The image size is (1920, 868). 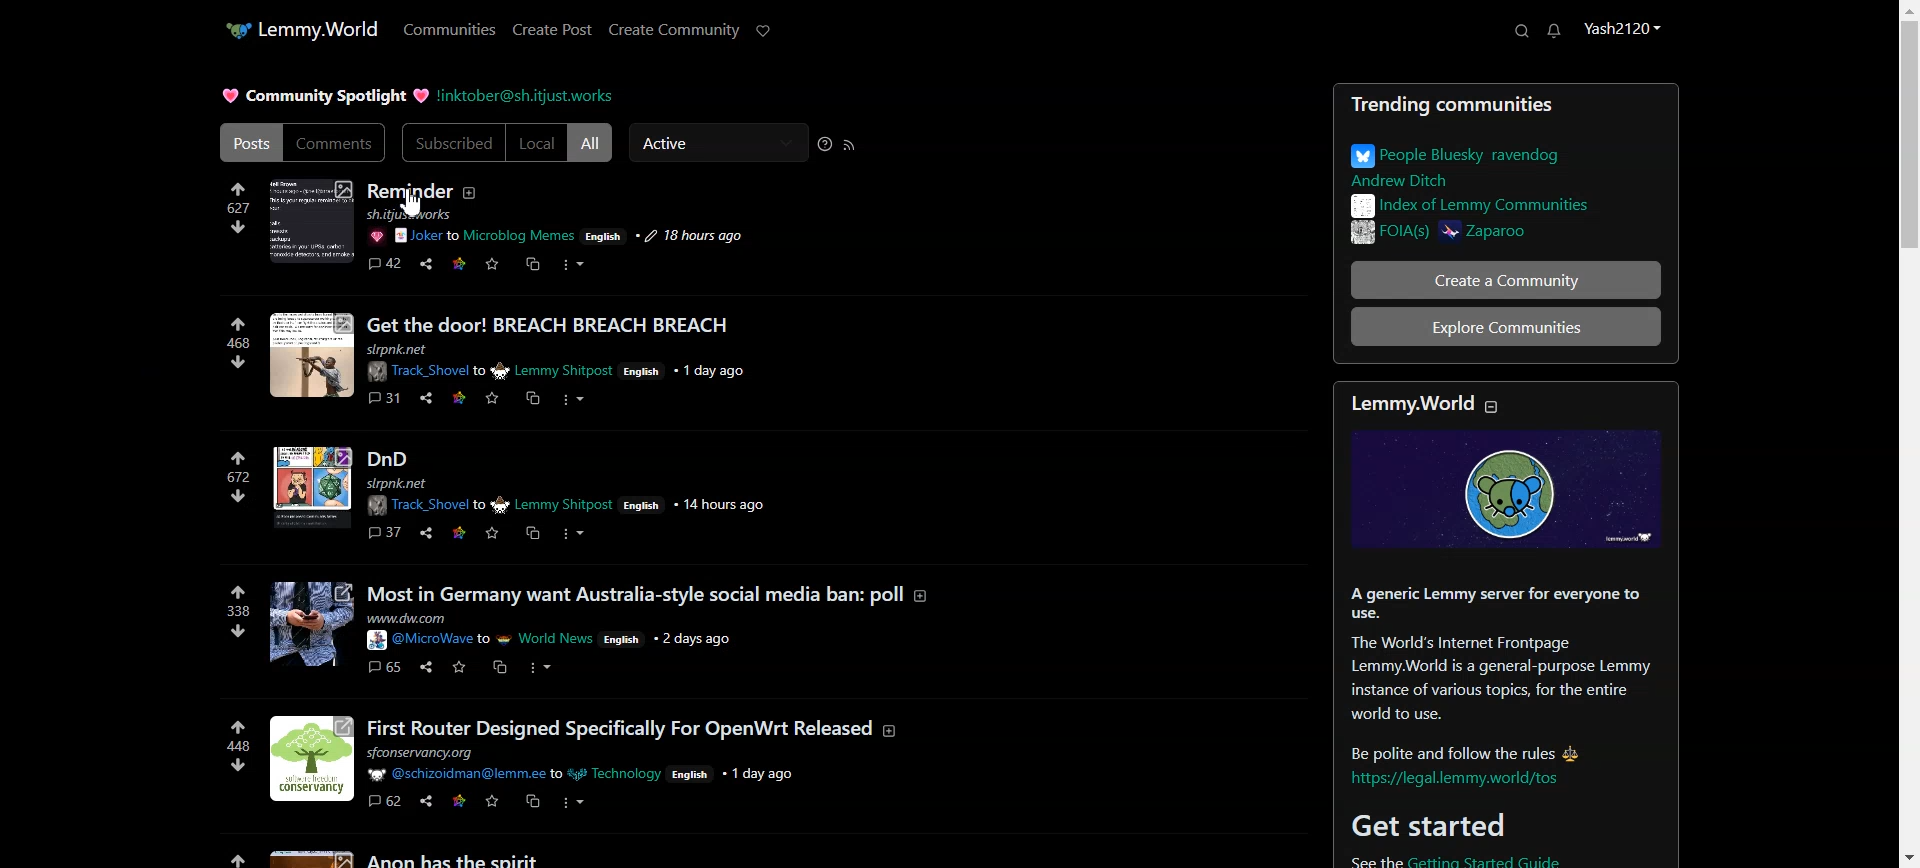 I want to click on Local, so click(x=537, y=143).